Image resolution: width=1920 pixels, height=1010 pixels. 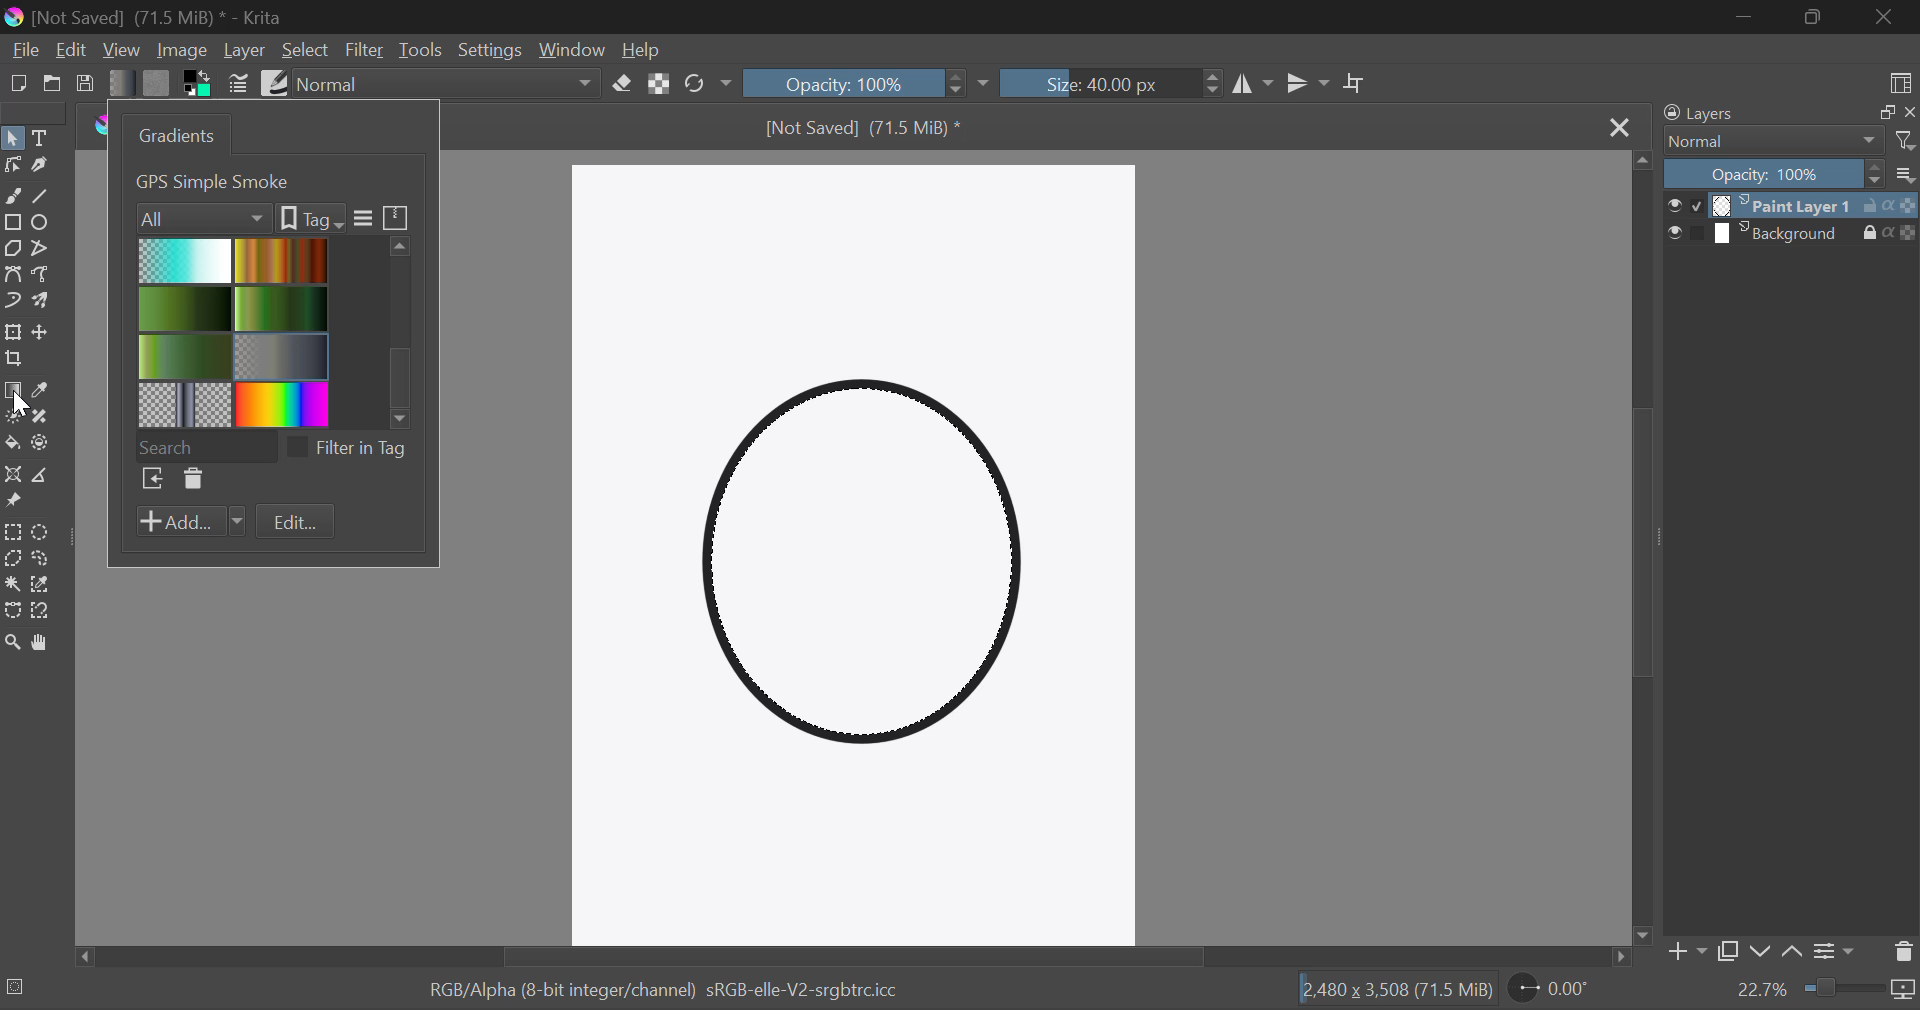 What do you see at coordinates (1838, 951) in the screenshot?
I see `Settings` at bounding box center [1838, 951].